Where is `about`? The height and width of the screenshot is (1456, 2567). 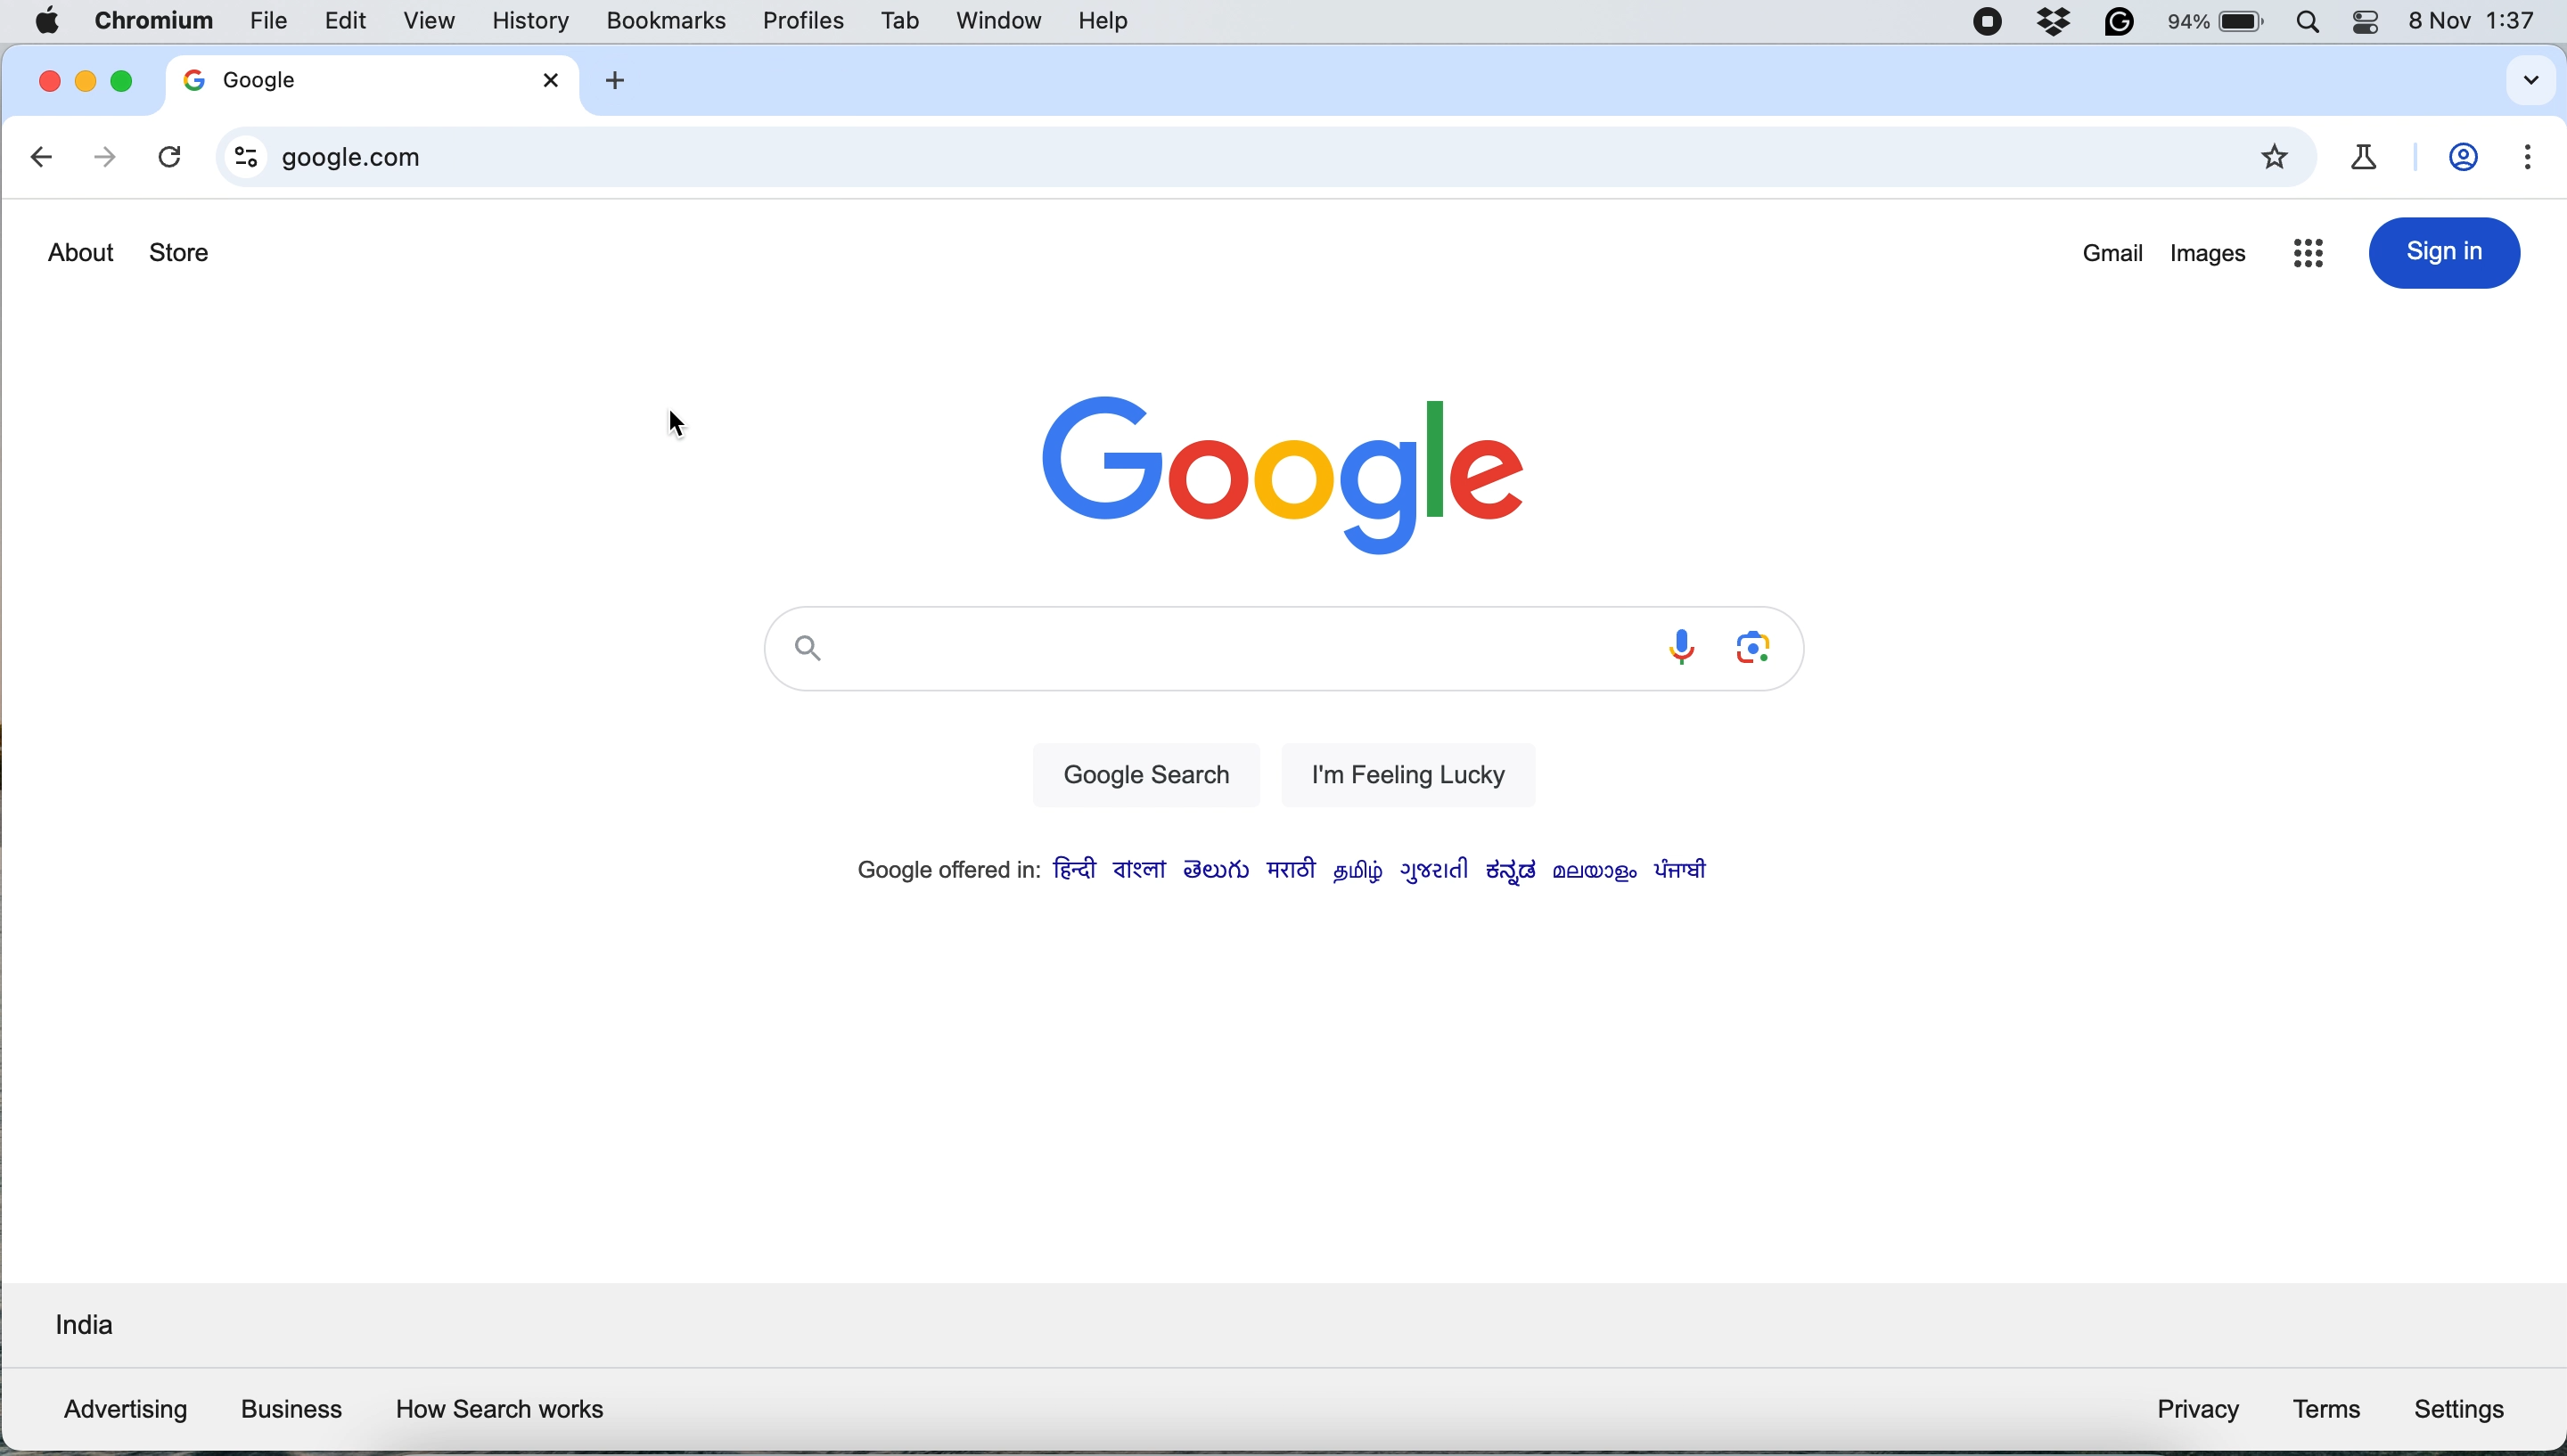 about is located at coordinates (80, 252).